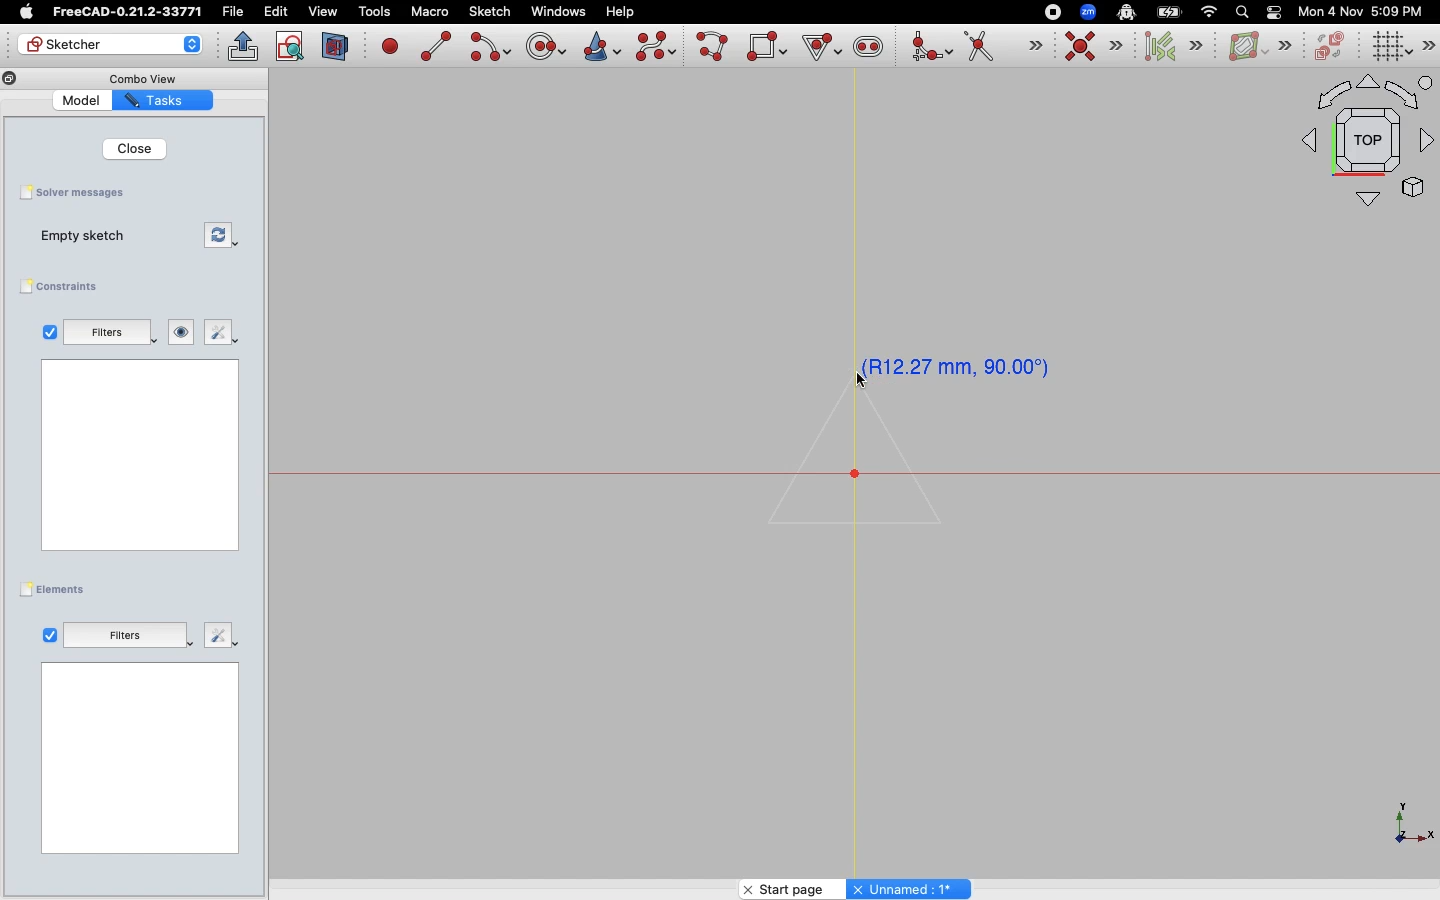  I want to click on View sketch, so click(291, 47).